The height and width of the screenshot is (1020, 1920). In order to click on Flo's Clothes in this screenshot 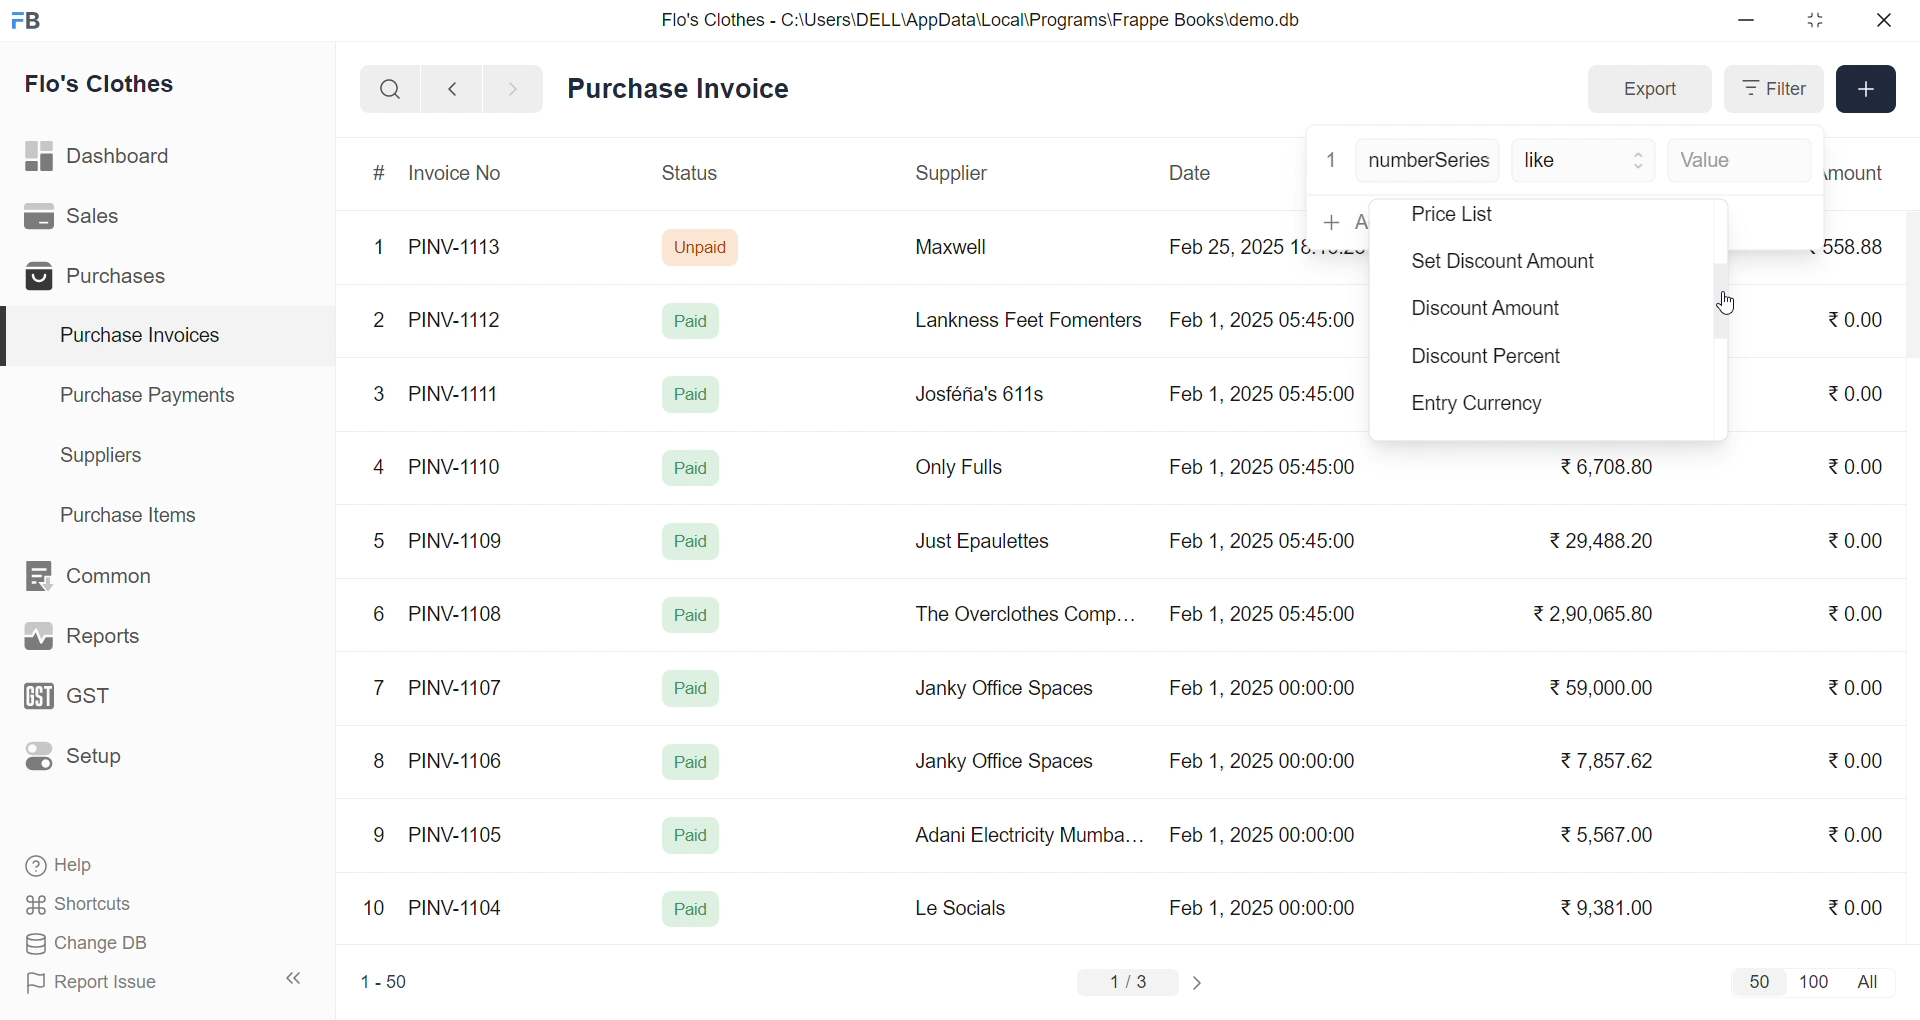, I will do `click(114, 87)`.